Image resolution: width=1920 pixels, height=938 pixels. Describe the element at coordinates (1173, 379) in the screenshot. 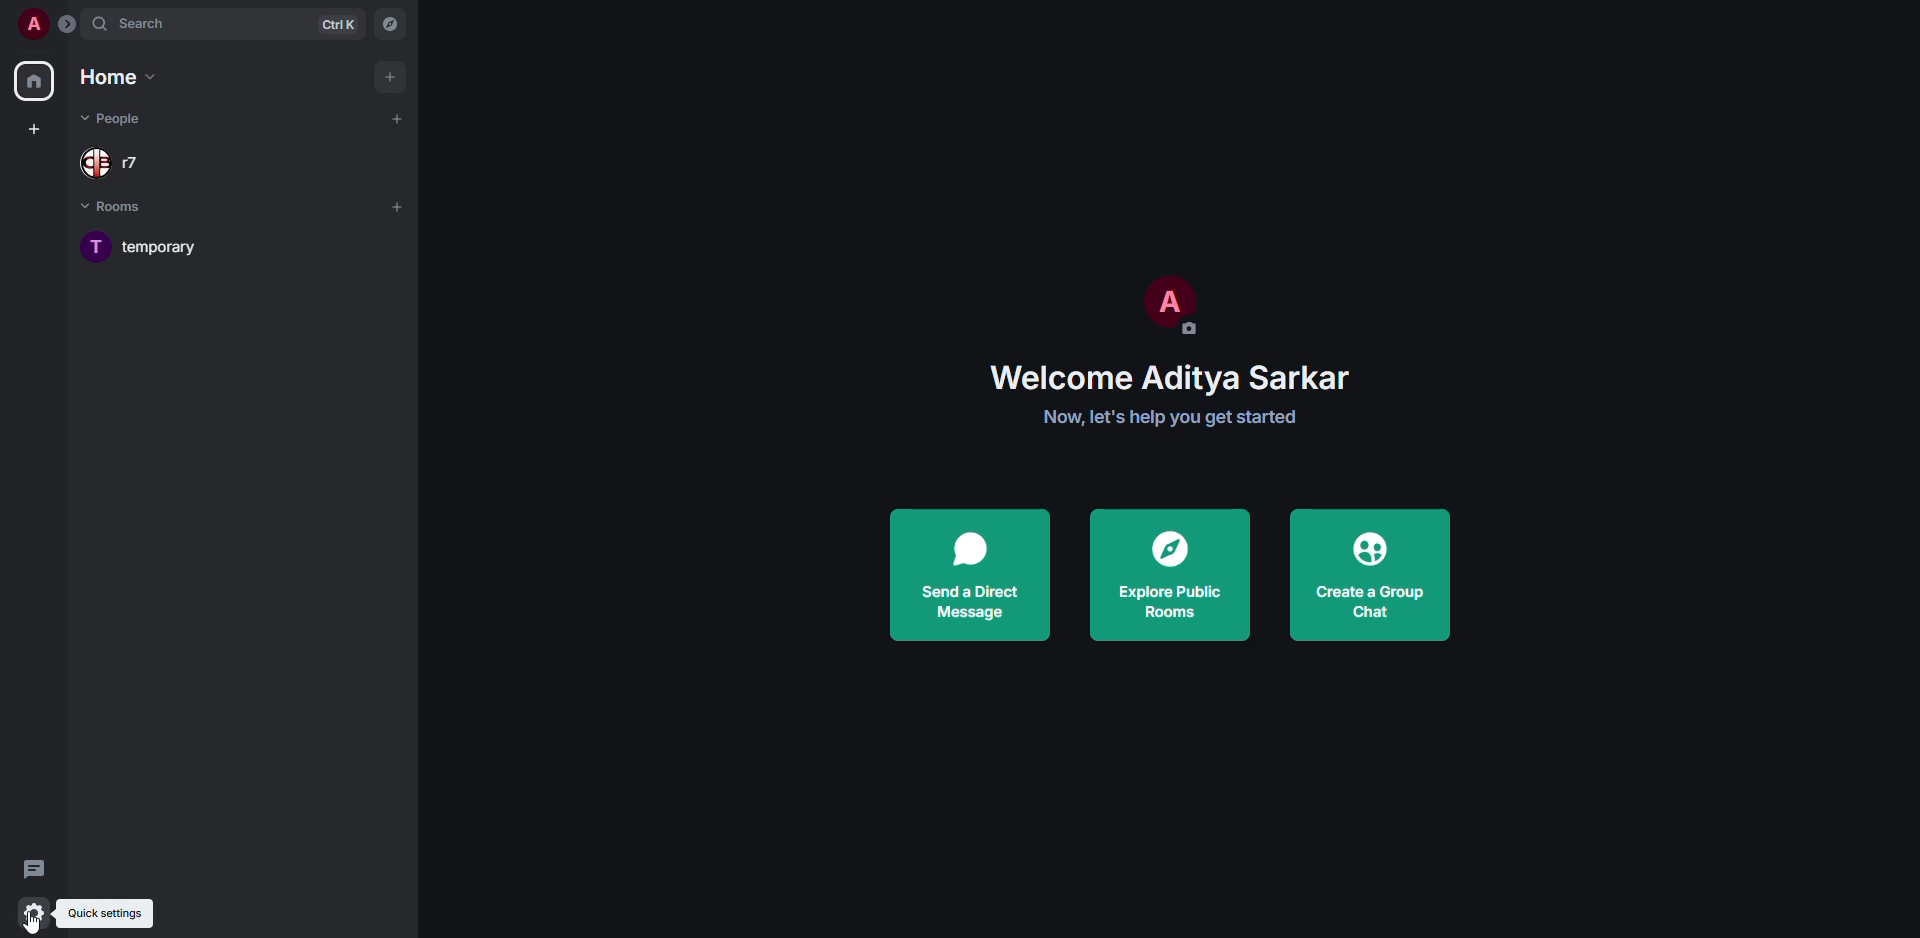

I see `welcome` at that location.